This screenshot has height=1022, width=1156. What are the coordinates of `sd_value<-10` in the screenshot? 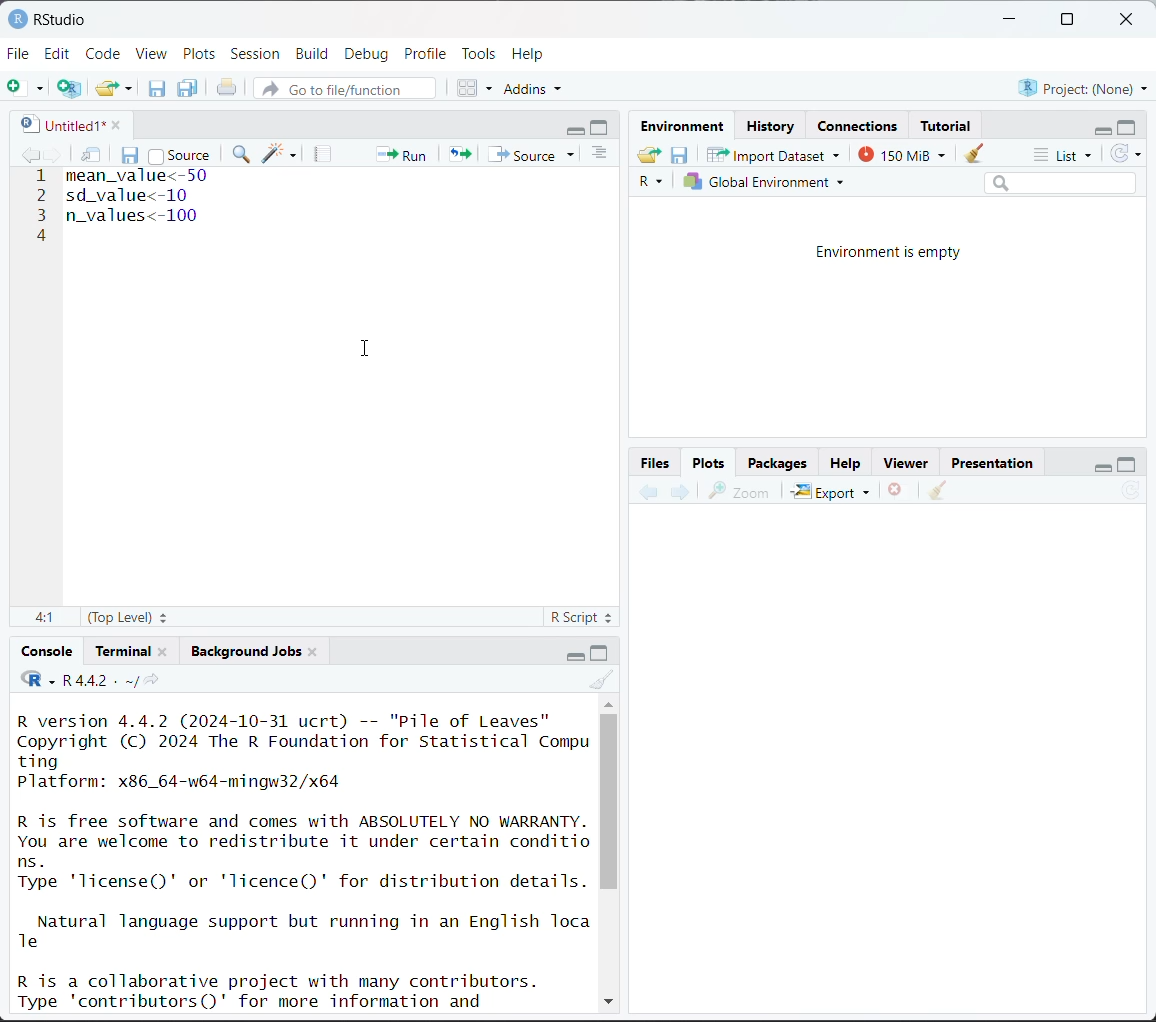 It's located at (134, 197).